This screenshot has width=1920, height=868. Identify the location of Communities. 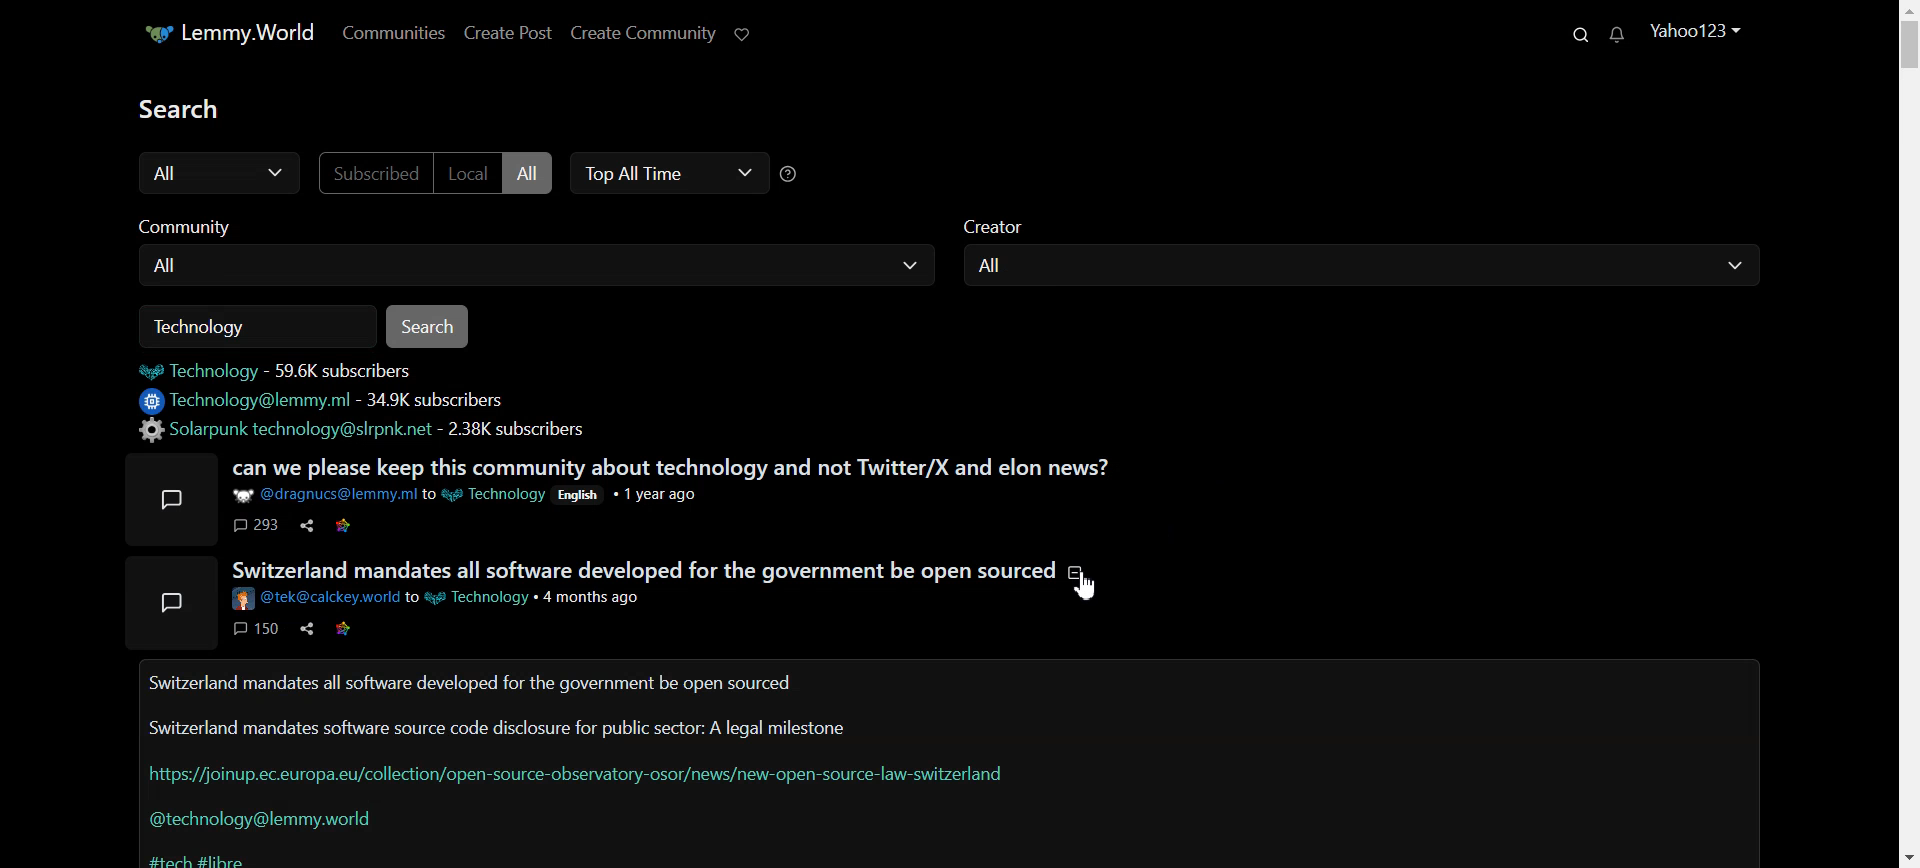
(398, 32).